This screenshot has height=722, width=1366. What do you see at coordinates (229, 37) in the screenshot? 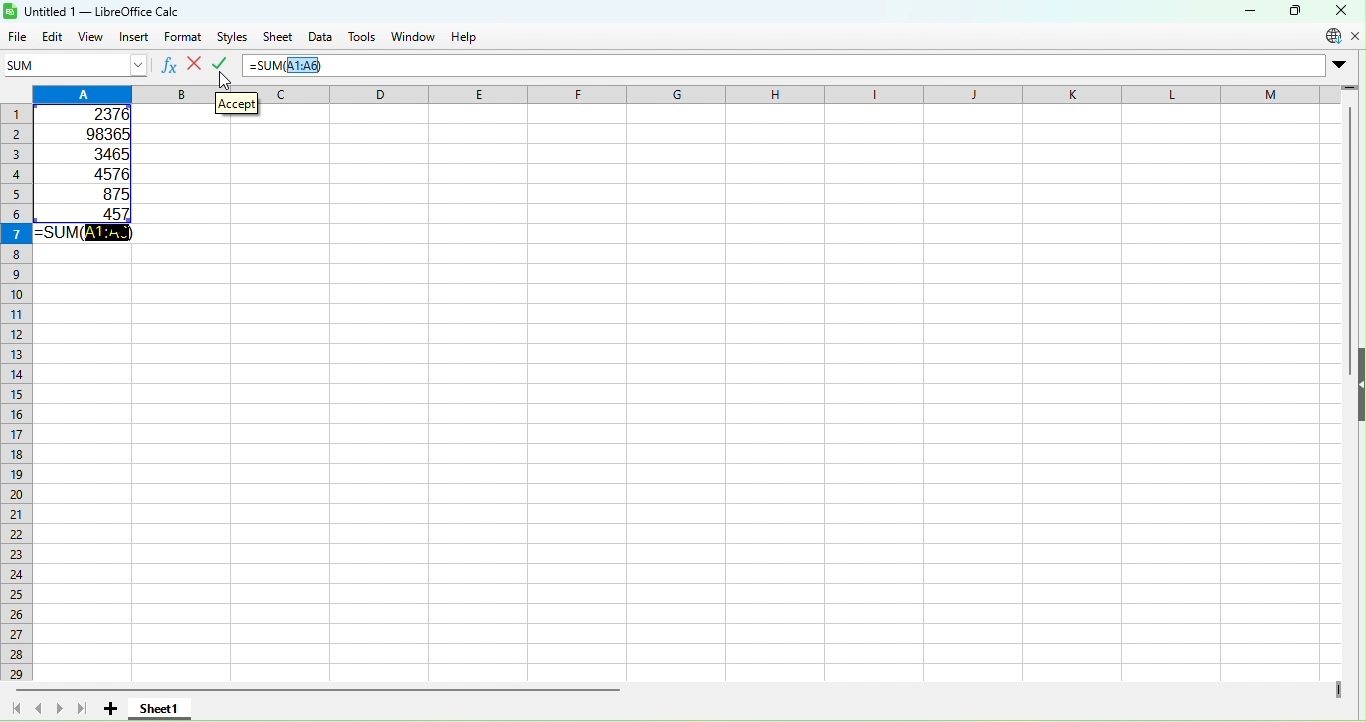
I see `Styles` at bounding box center [229, 37].